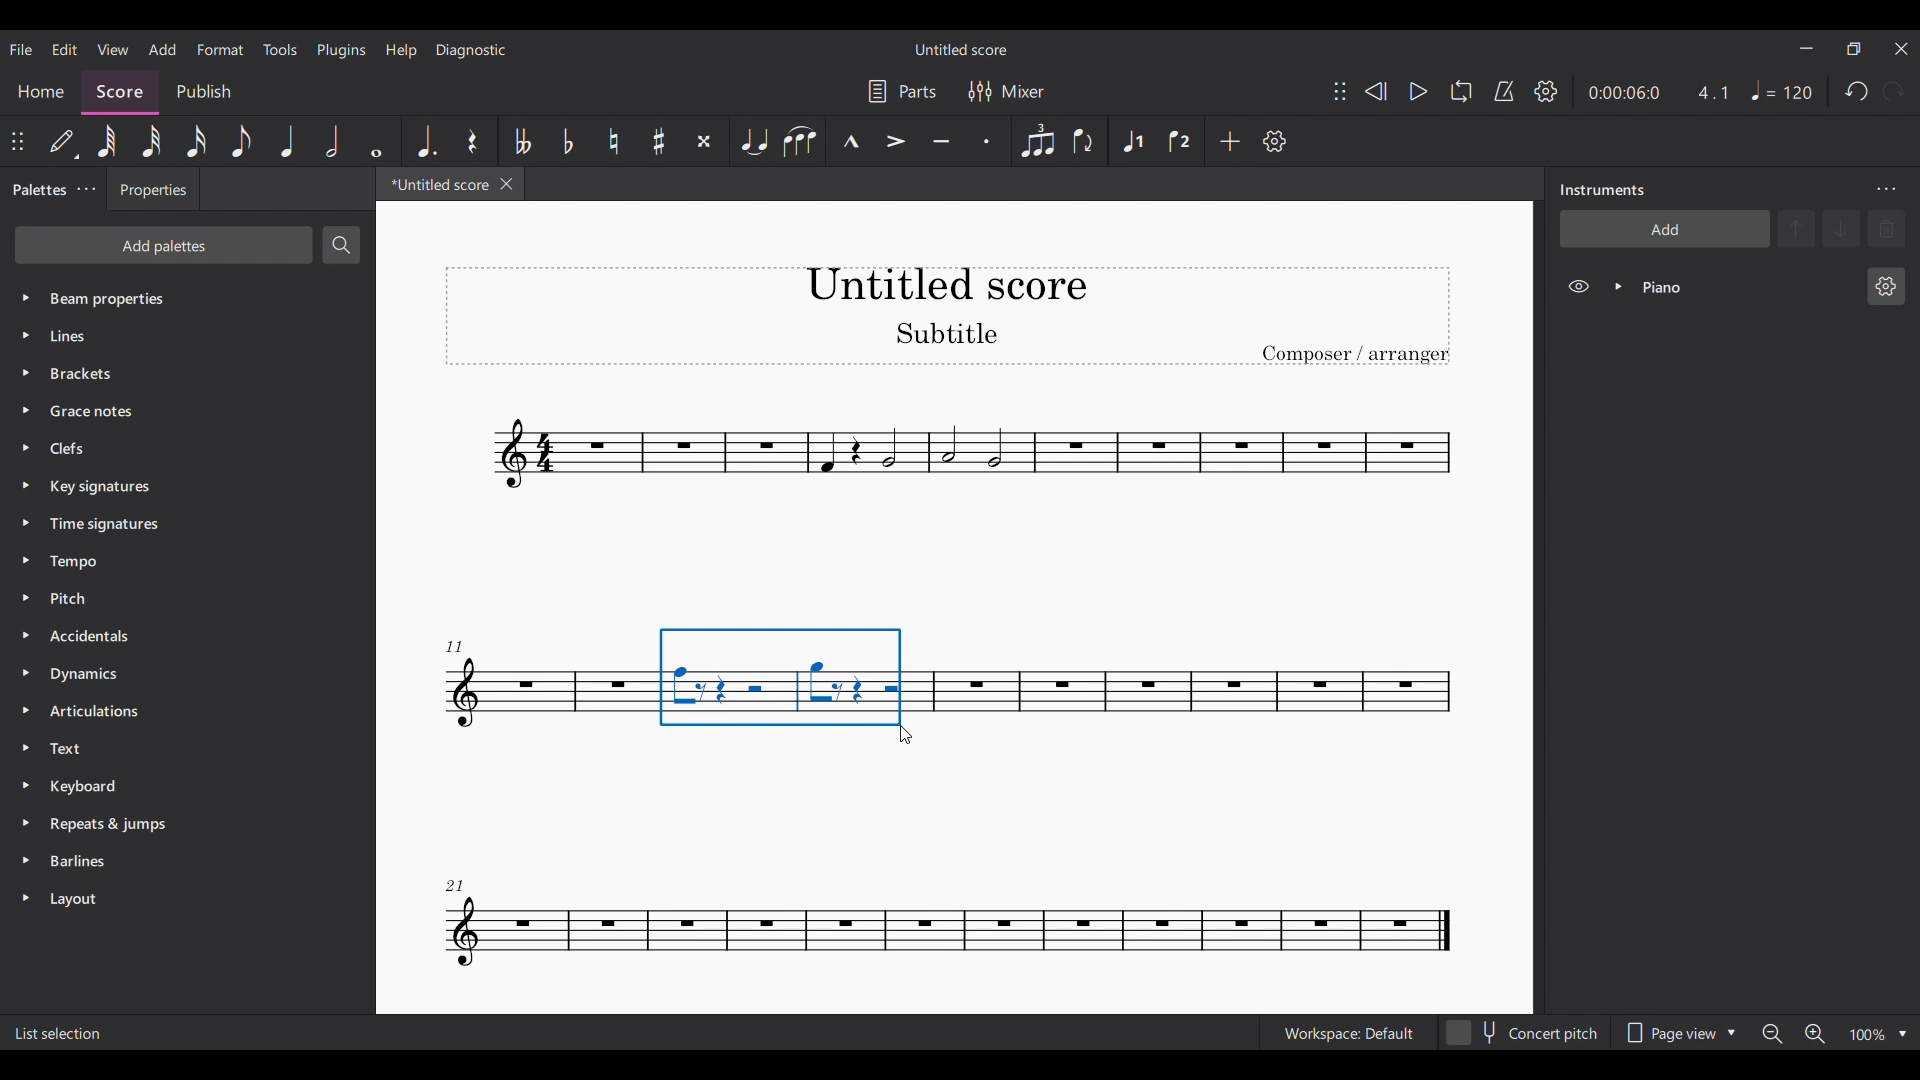 This screenshot has height=1080, width=1920. Describe the element at coordinates (41, 91) in the screenshot. I see `Home section` at that location.